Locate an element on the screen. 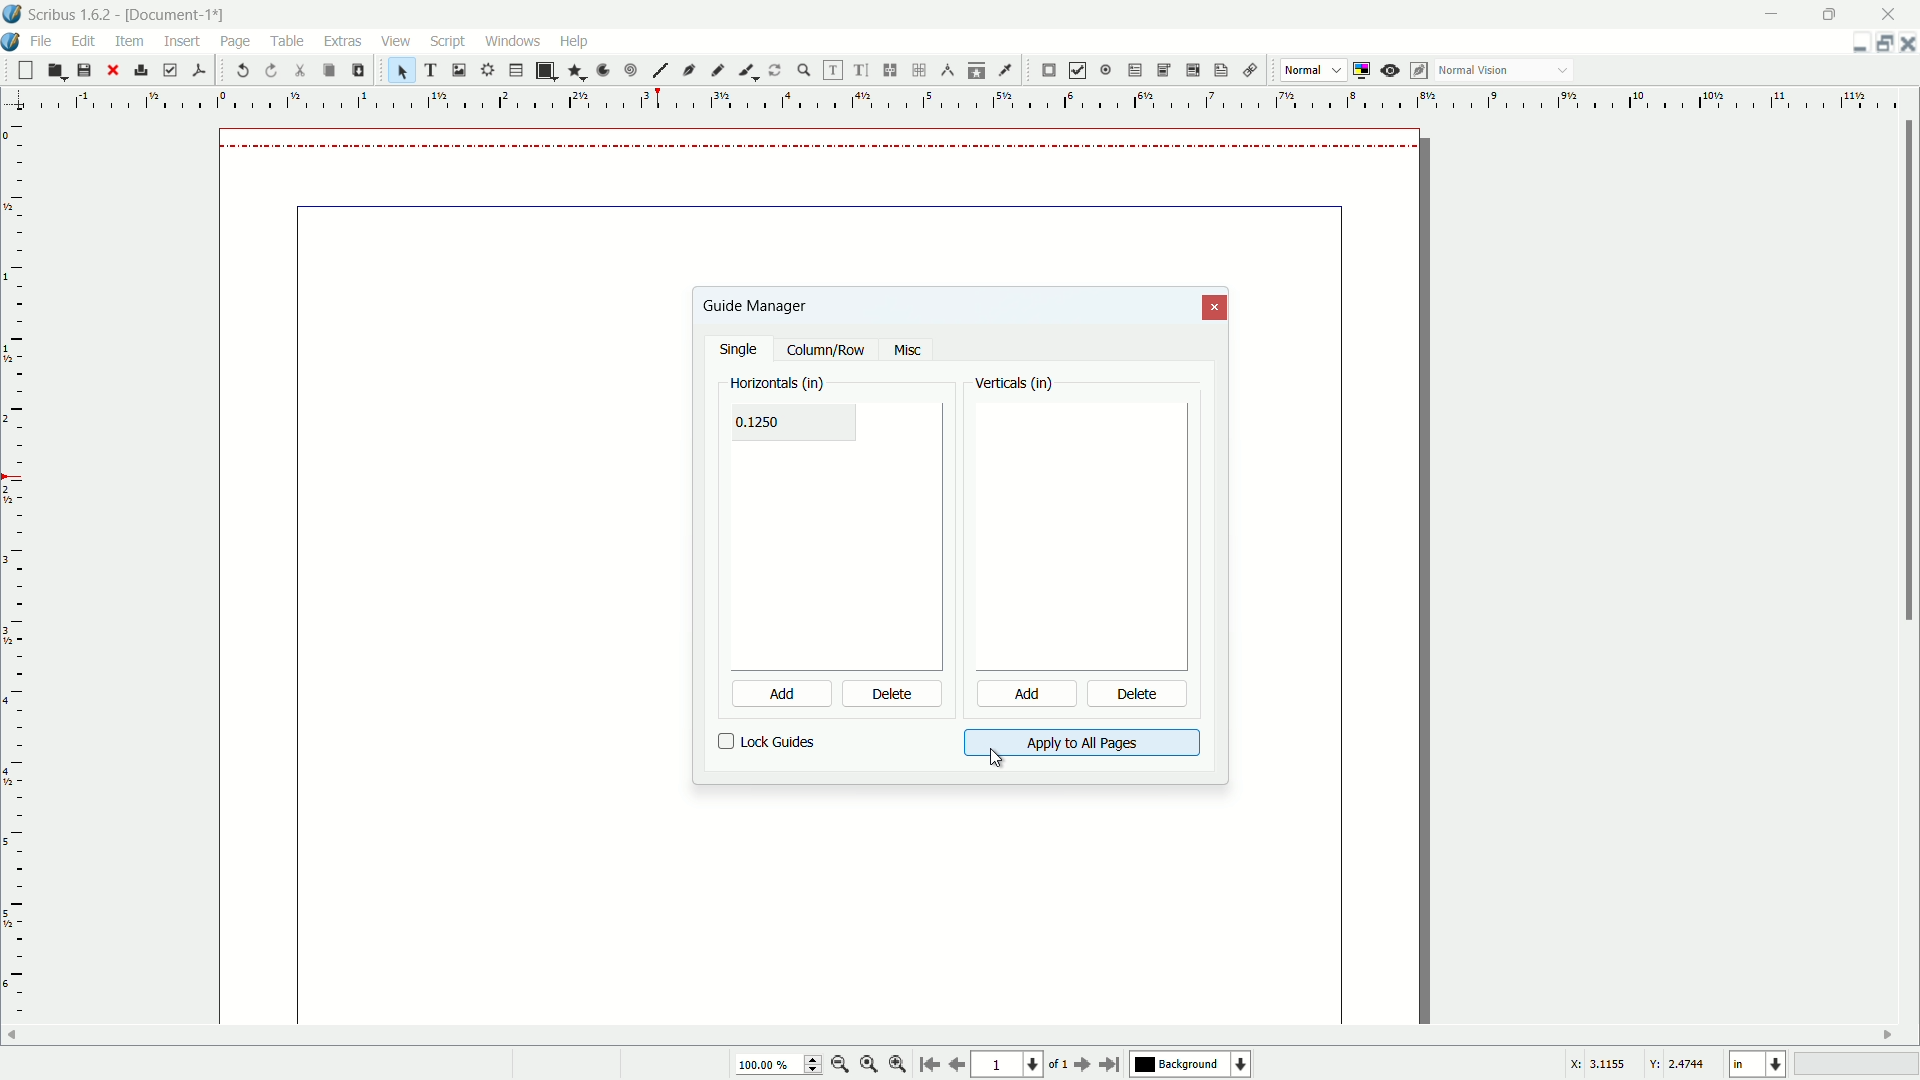 Image resolution: width=1920 pixels, height=1080 pixels. calligraphic item is located at coordinates (745, 70).